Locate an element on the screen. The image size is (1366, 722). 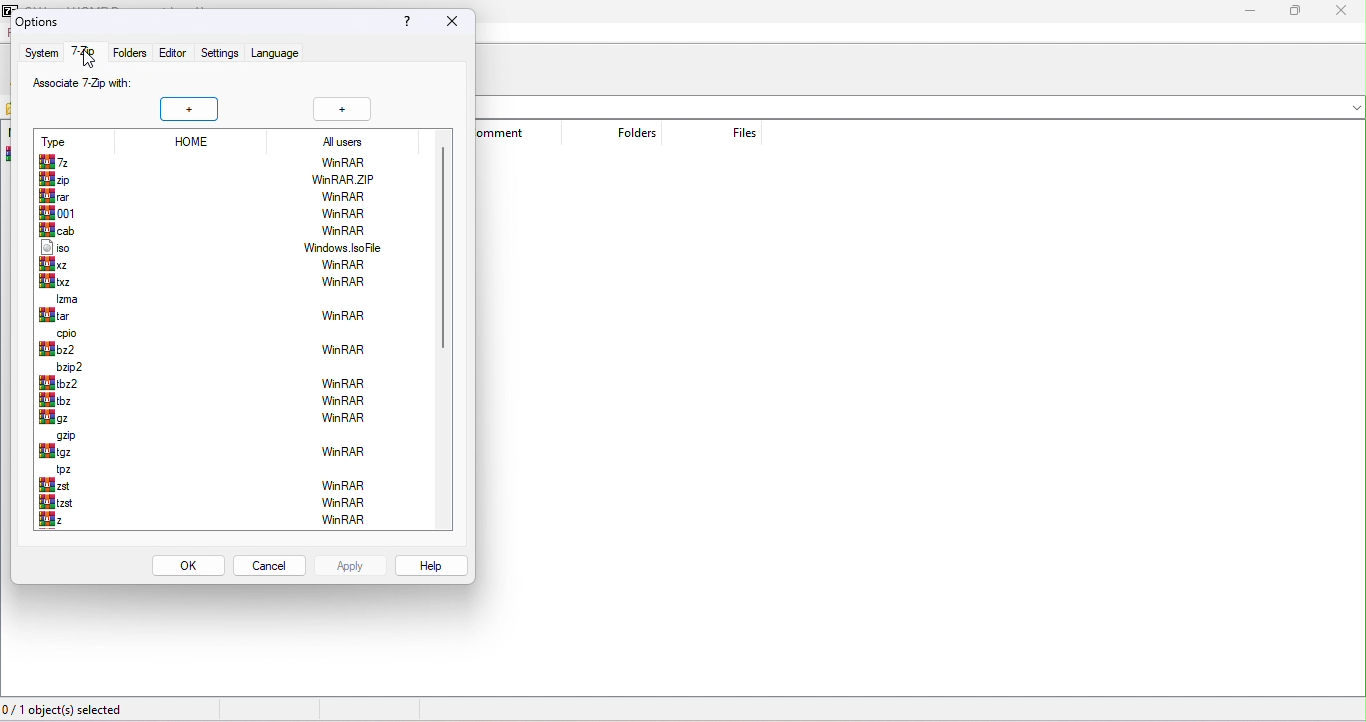
tpz is located at coordinates (67, 469).